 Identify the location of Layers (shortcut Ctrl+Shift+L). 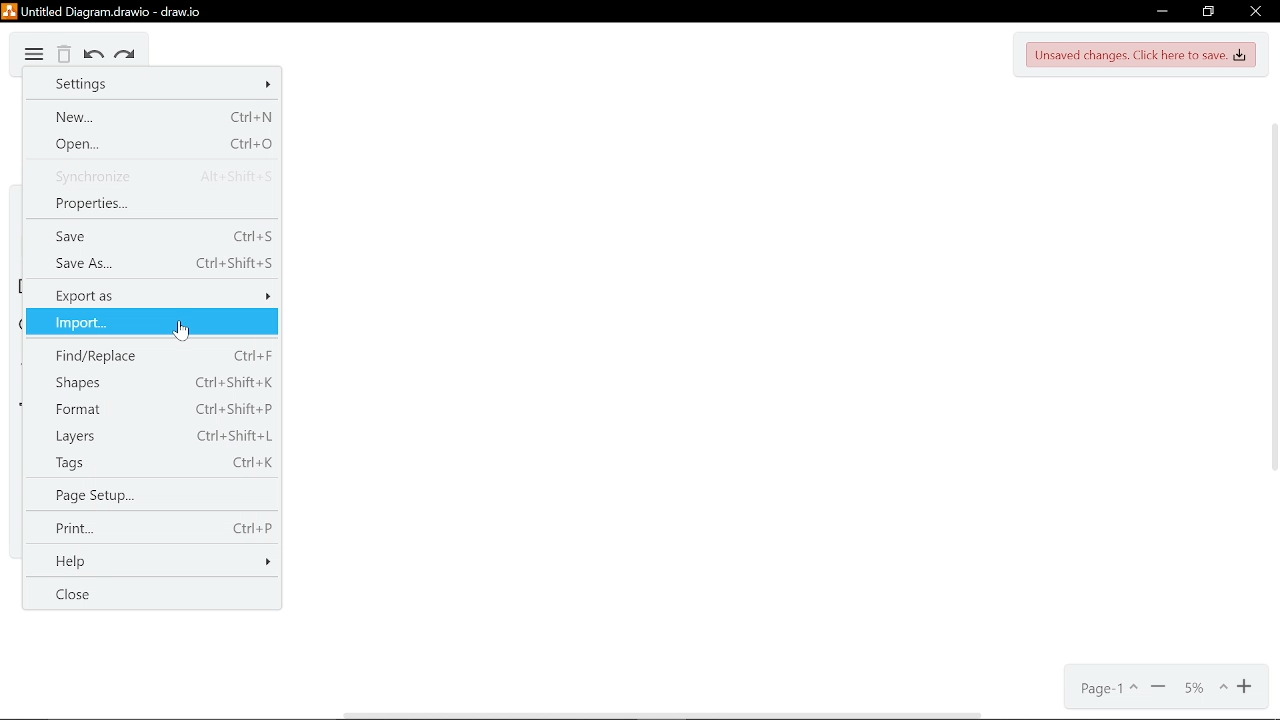
(151, 437).